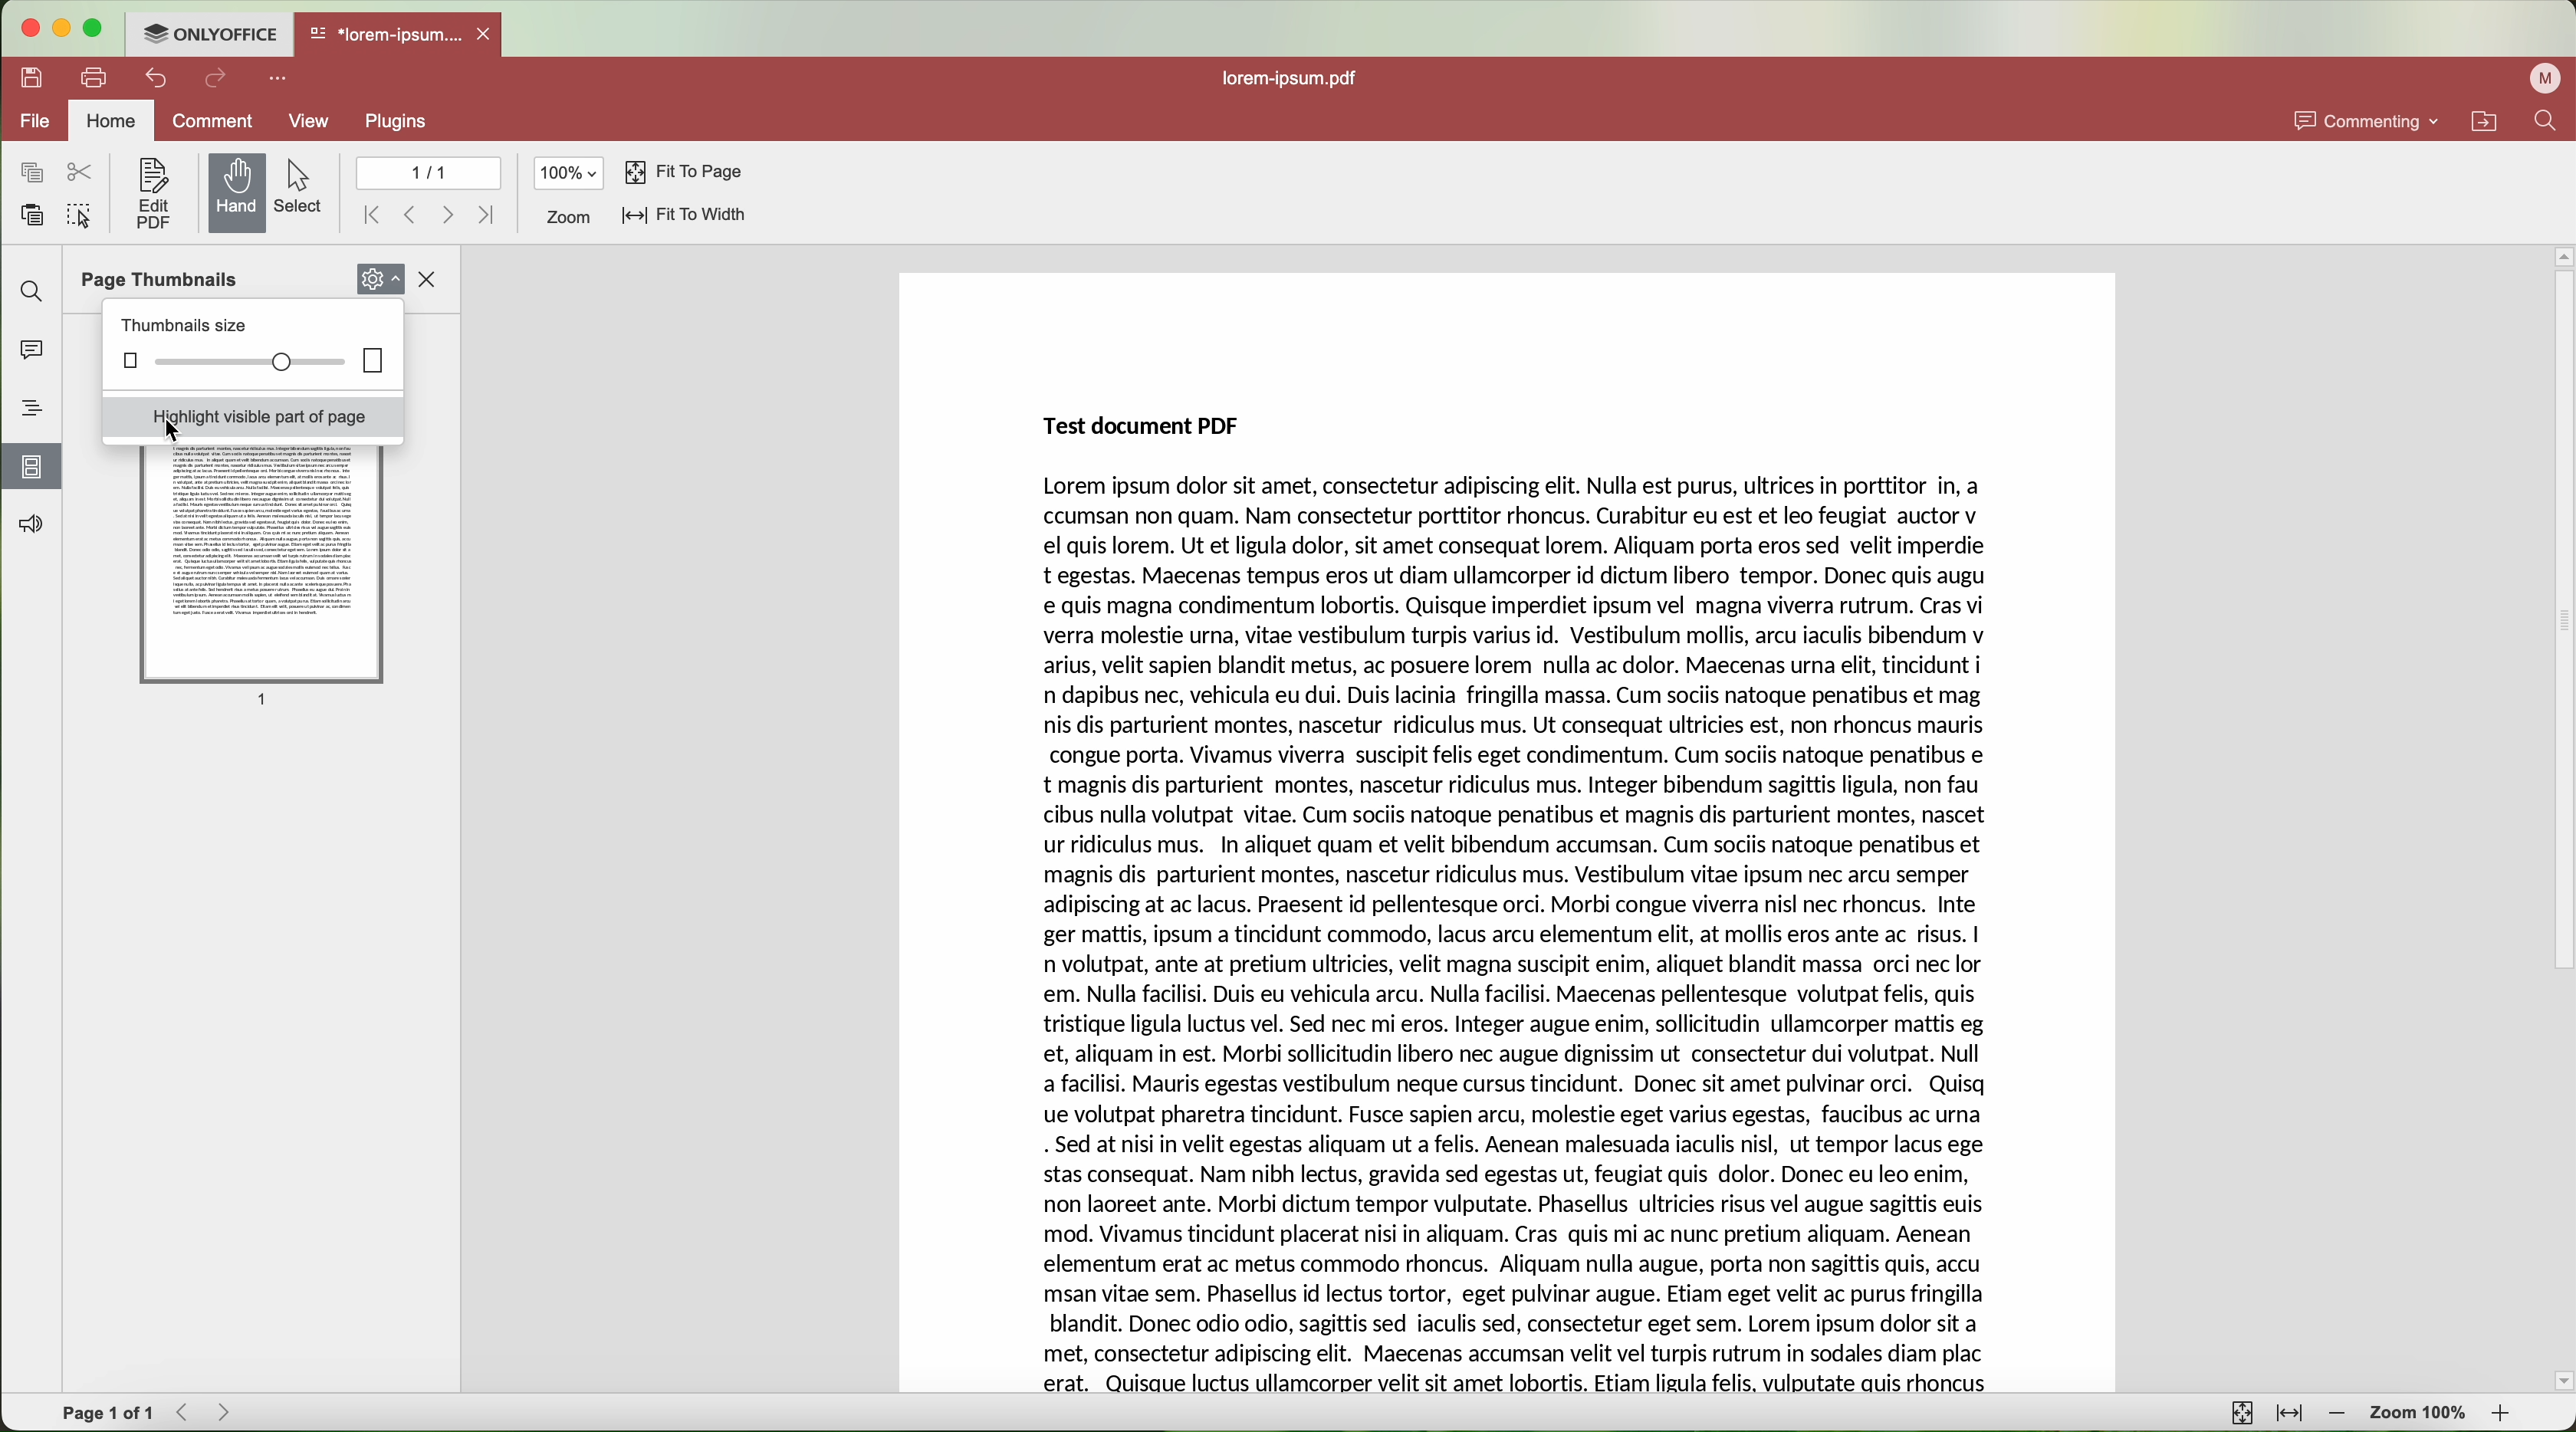 This screenshot has height=1432, width=2576. Describe the element at coordinates (32, 409) in the screenshot. I see `headings` at that location.